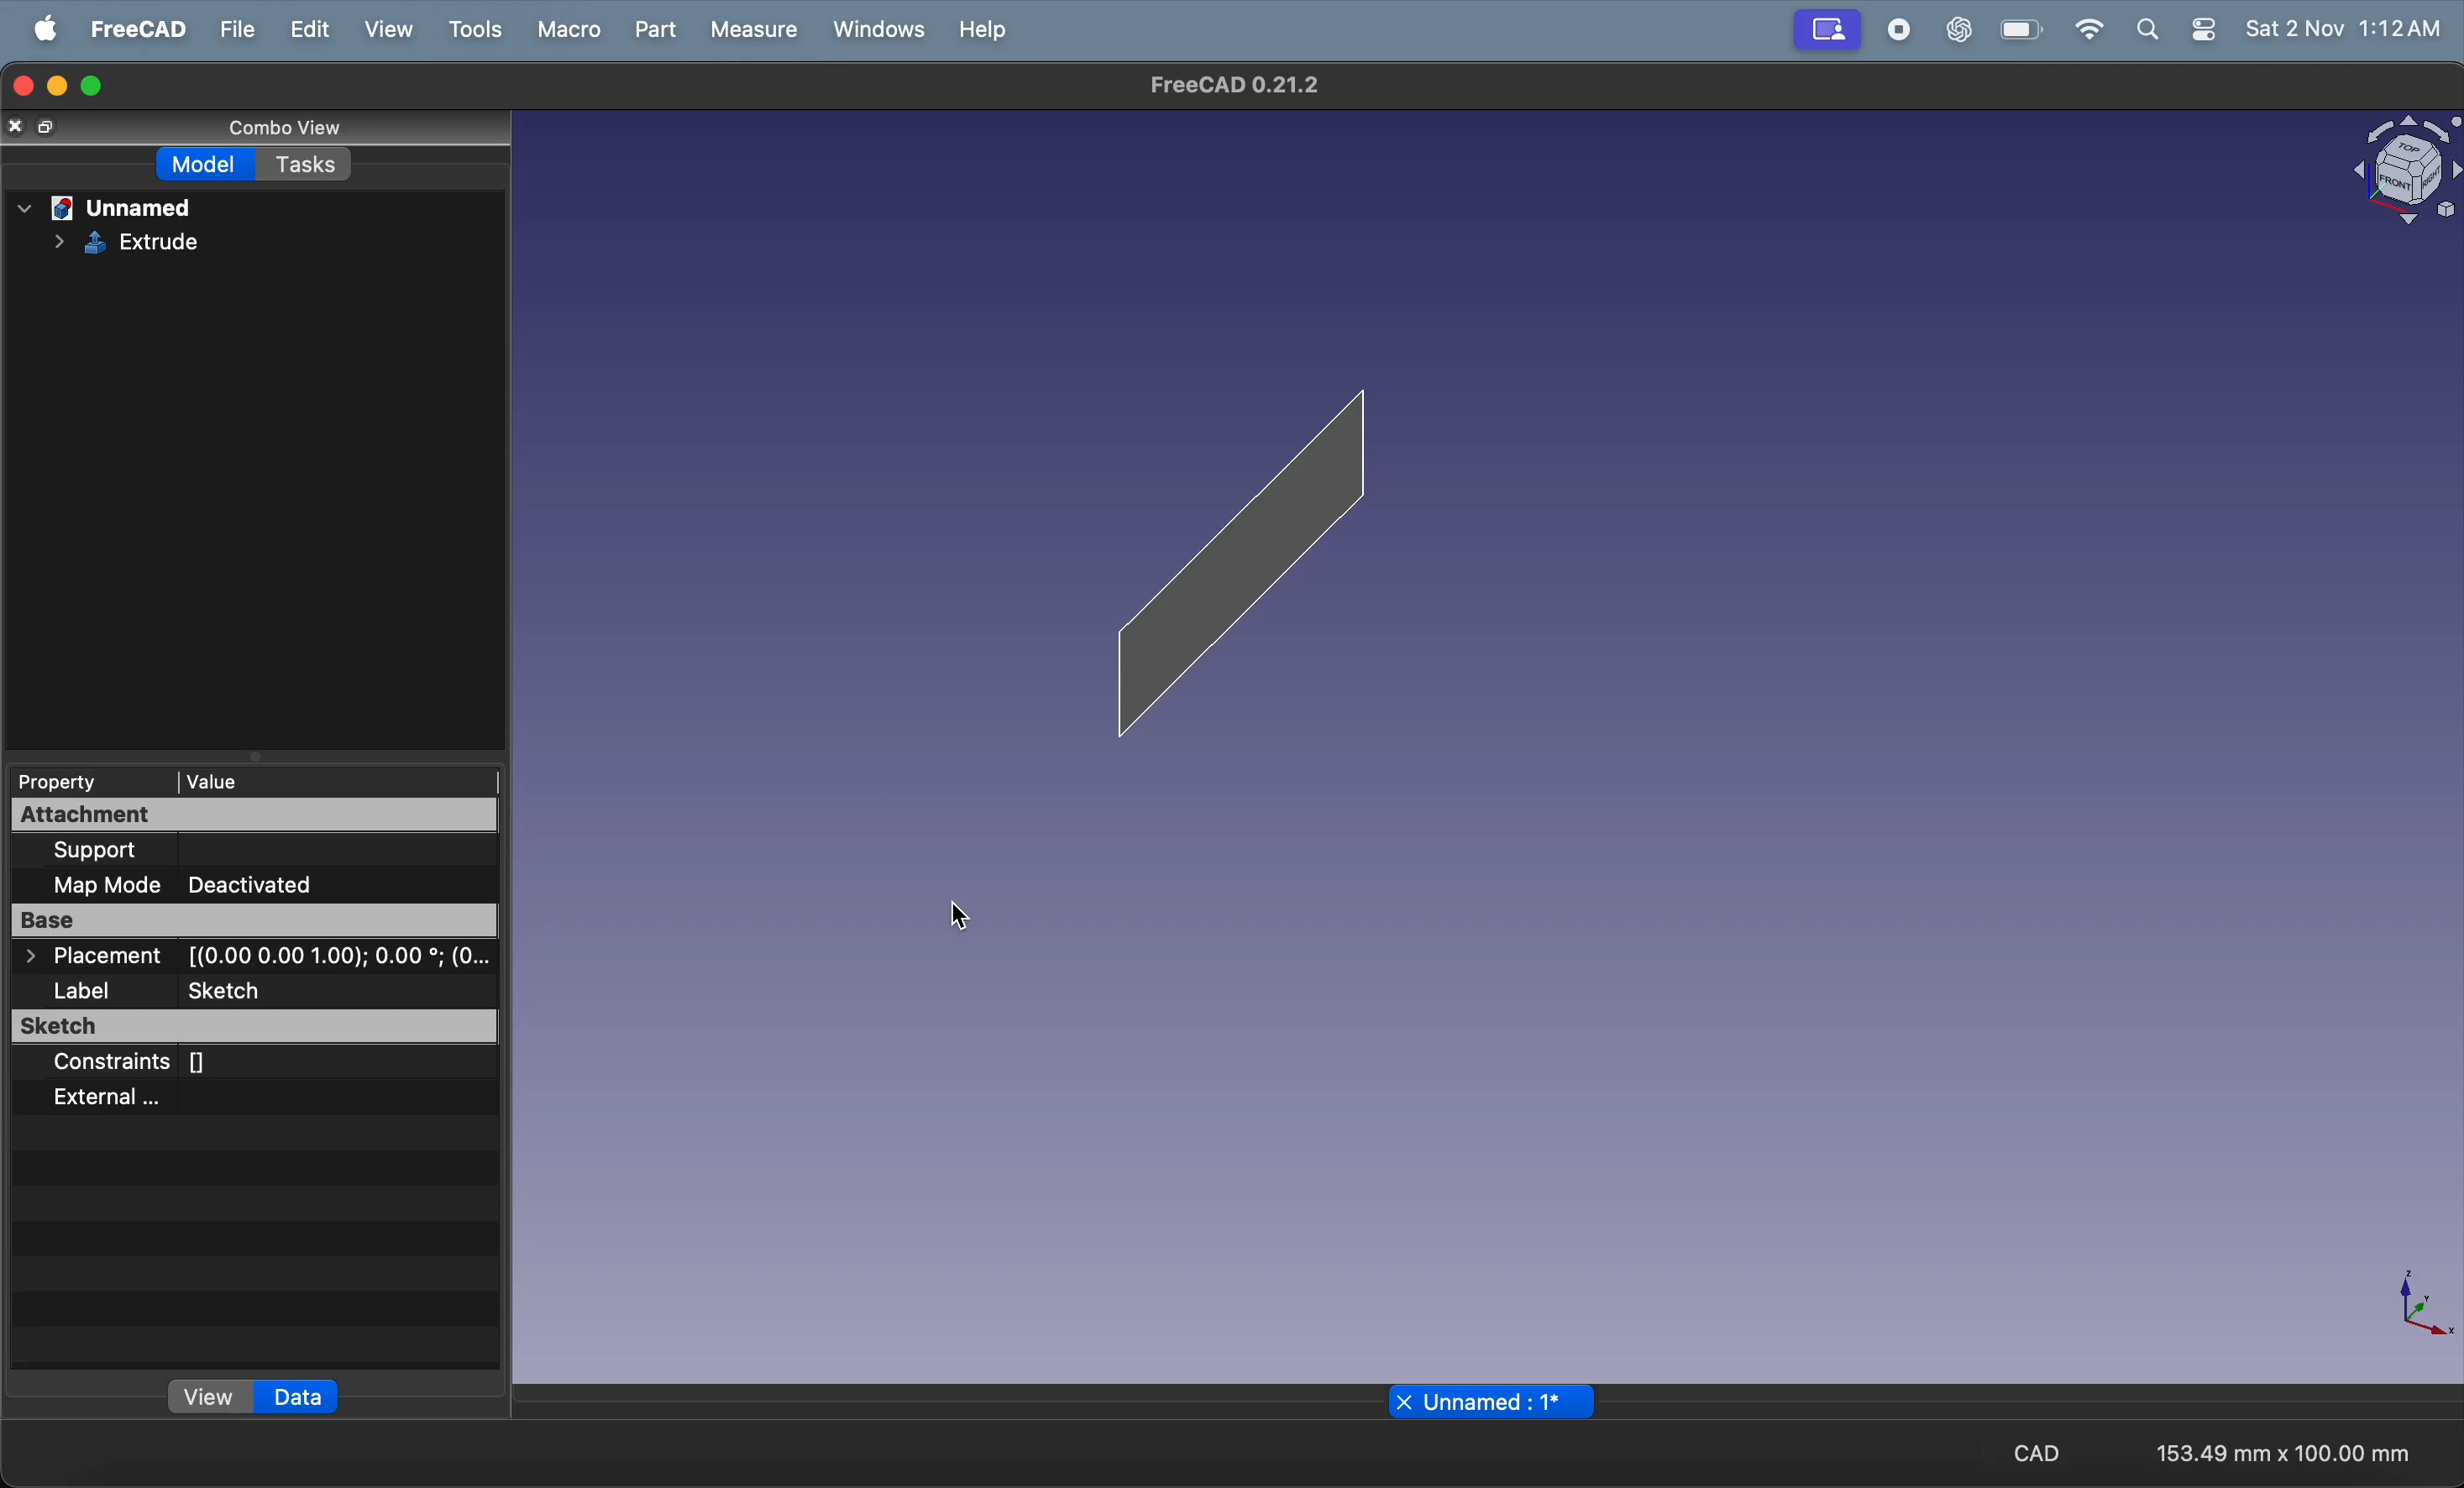 Image resolution: width=2464 pixels, height=1488 pixels. Describe the element at coordinates (338, 781) in the screenshot. I see `value` at that location.